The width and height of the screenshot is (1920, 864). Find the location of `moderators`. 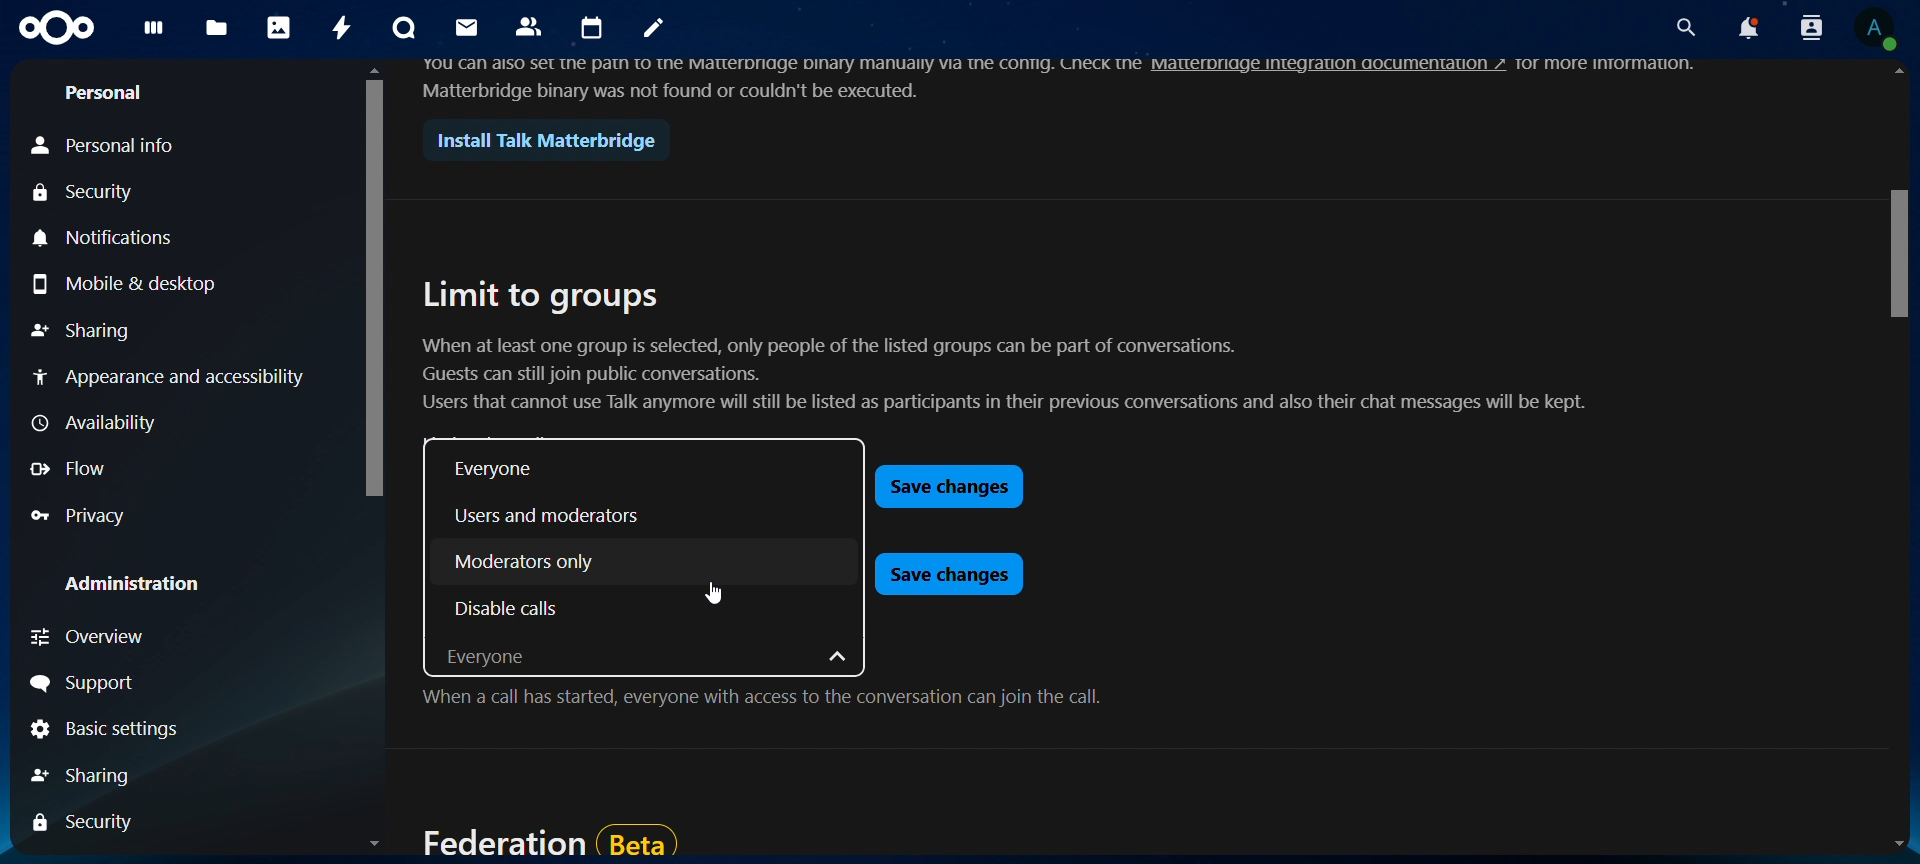

moderators is located at coordinates (523, 562).